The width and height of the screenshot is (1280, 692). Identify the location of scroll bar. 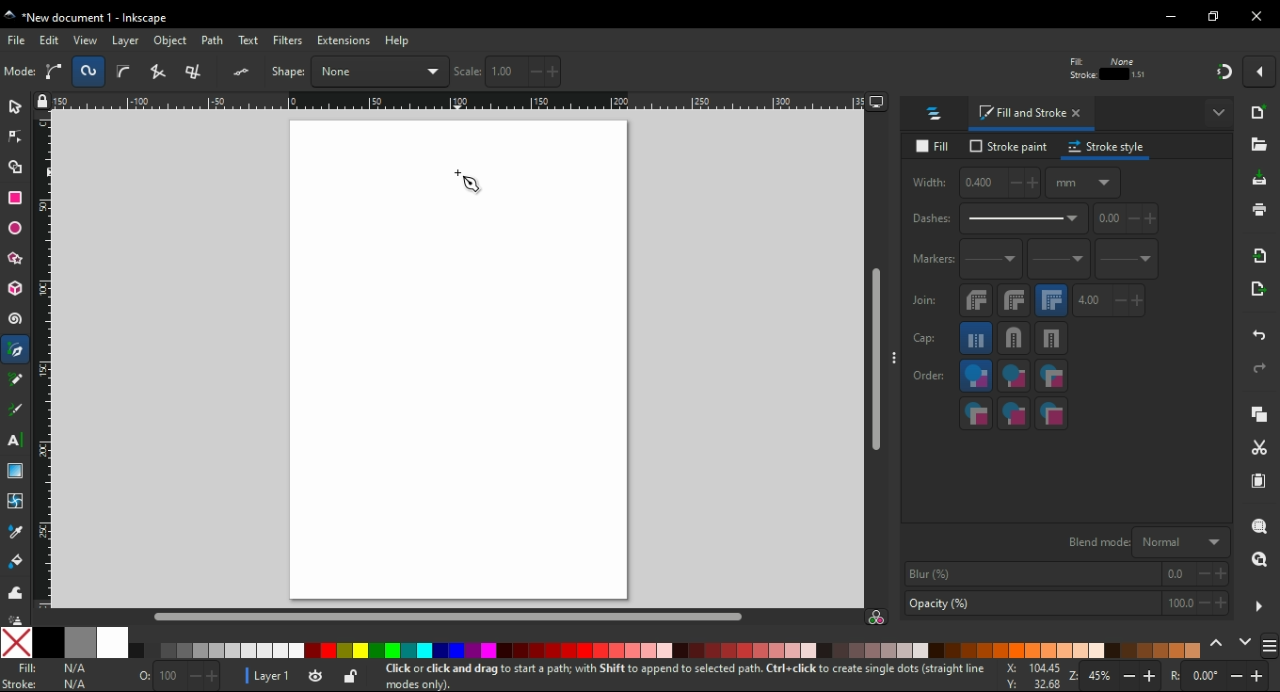
(452, 615).